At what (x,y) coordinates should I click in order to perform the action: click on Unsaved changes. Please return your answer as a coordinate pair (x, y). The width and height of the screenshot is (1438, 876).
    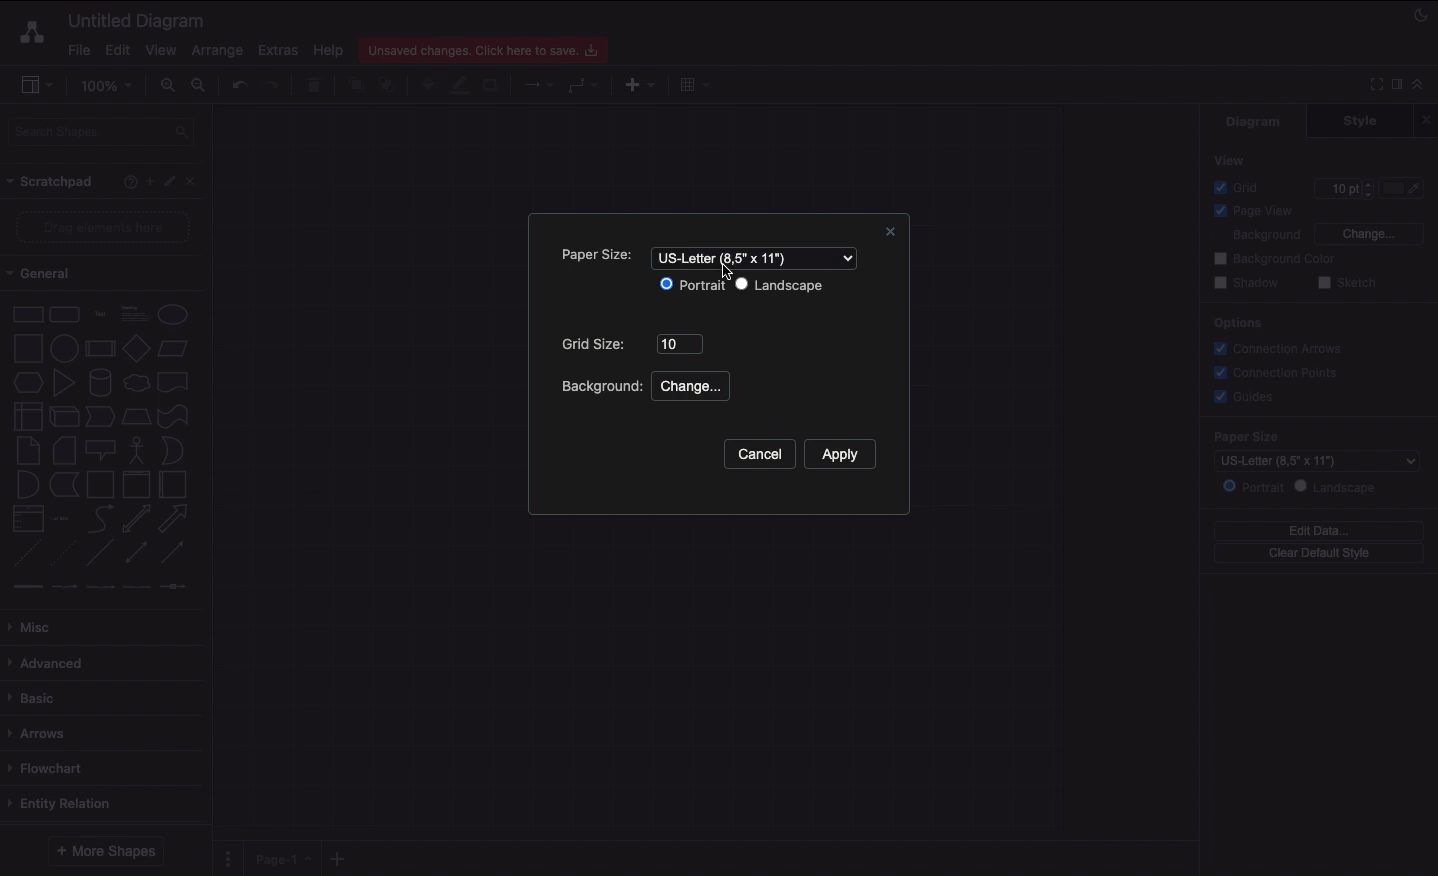
    Looking at the image, I should click on (486, 47).